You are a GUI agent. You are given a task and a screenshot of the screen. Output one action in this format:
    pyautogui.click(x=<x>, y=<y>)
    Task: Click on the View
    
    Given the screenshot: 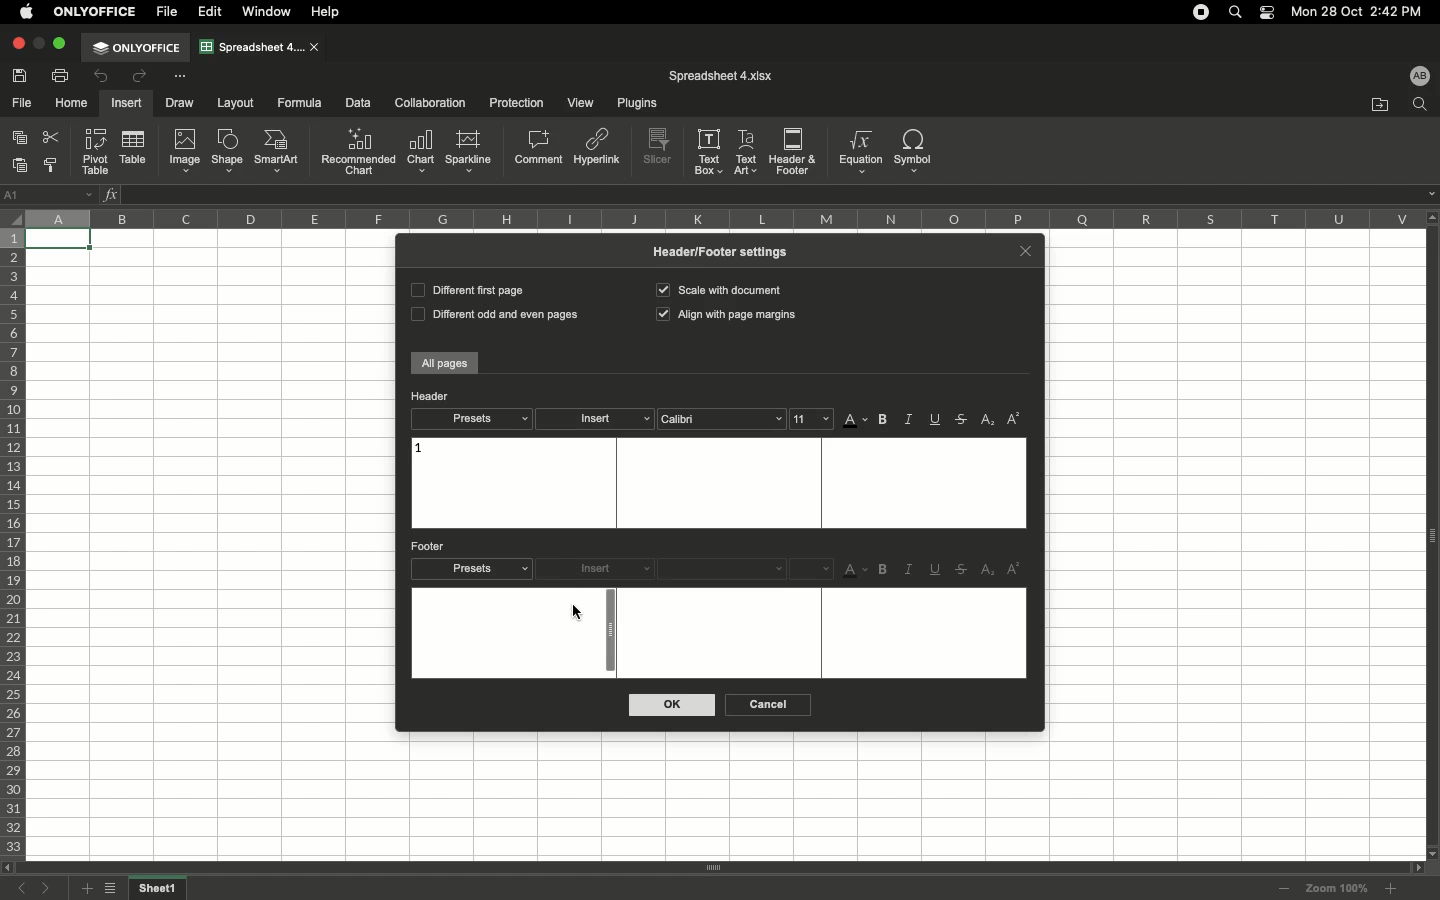 What is the action you would take?
    pyautogui.click(x=579, y=104)
    